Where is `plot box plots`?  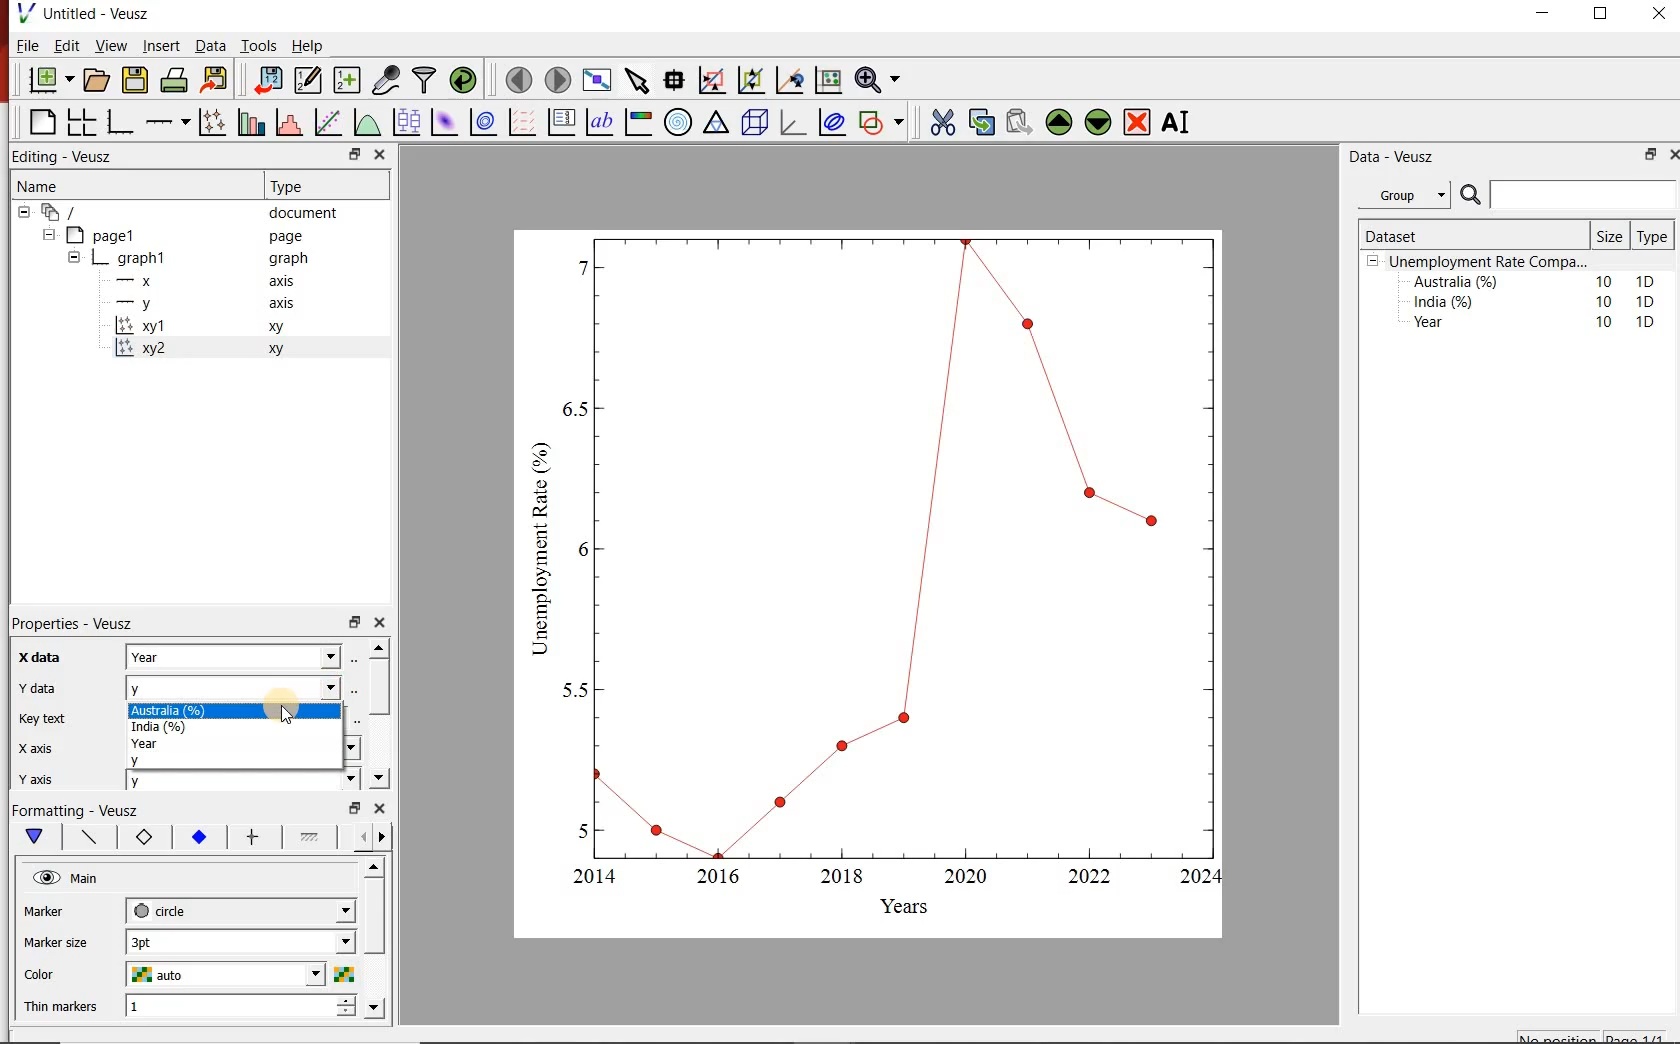 plot box plots is located at coordinates (407, 121).